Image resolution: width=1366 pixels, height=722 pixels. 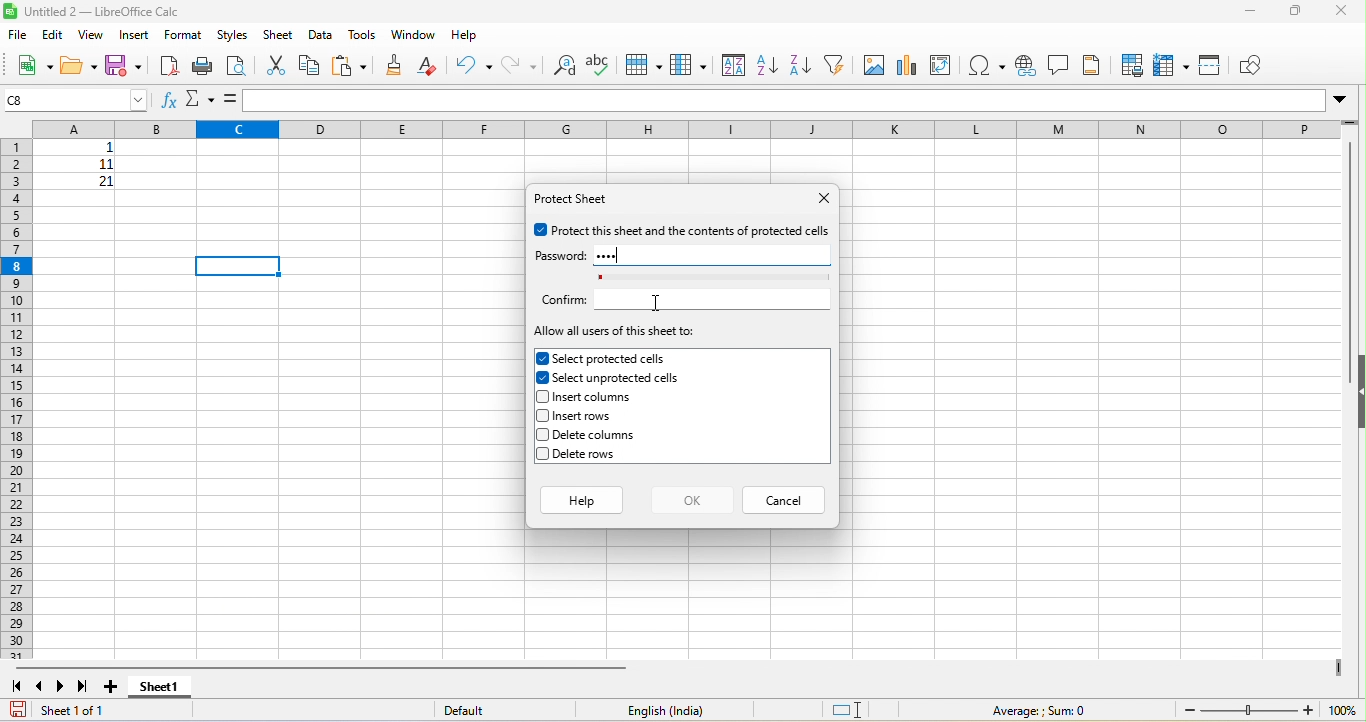 I want to click on special characters, so click(x=988, y=64).